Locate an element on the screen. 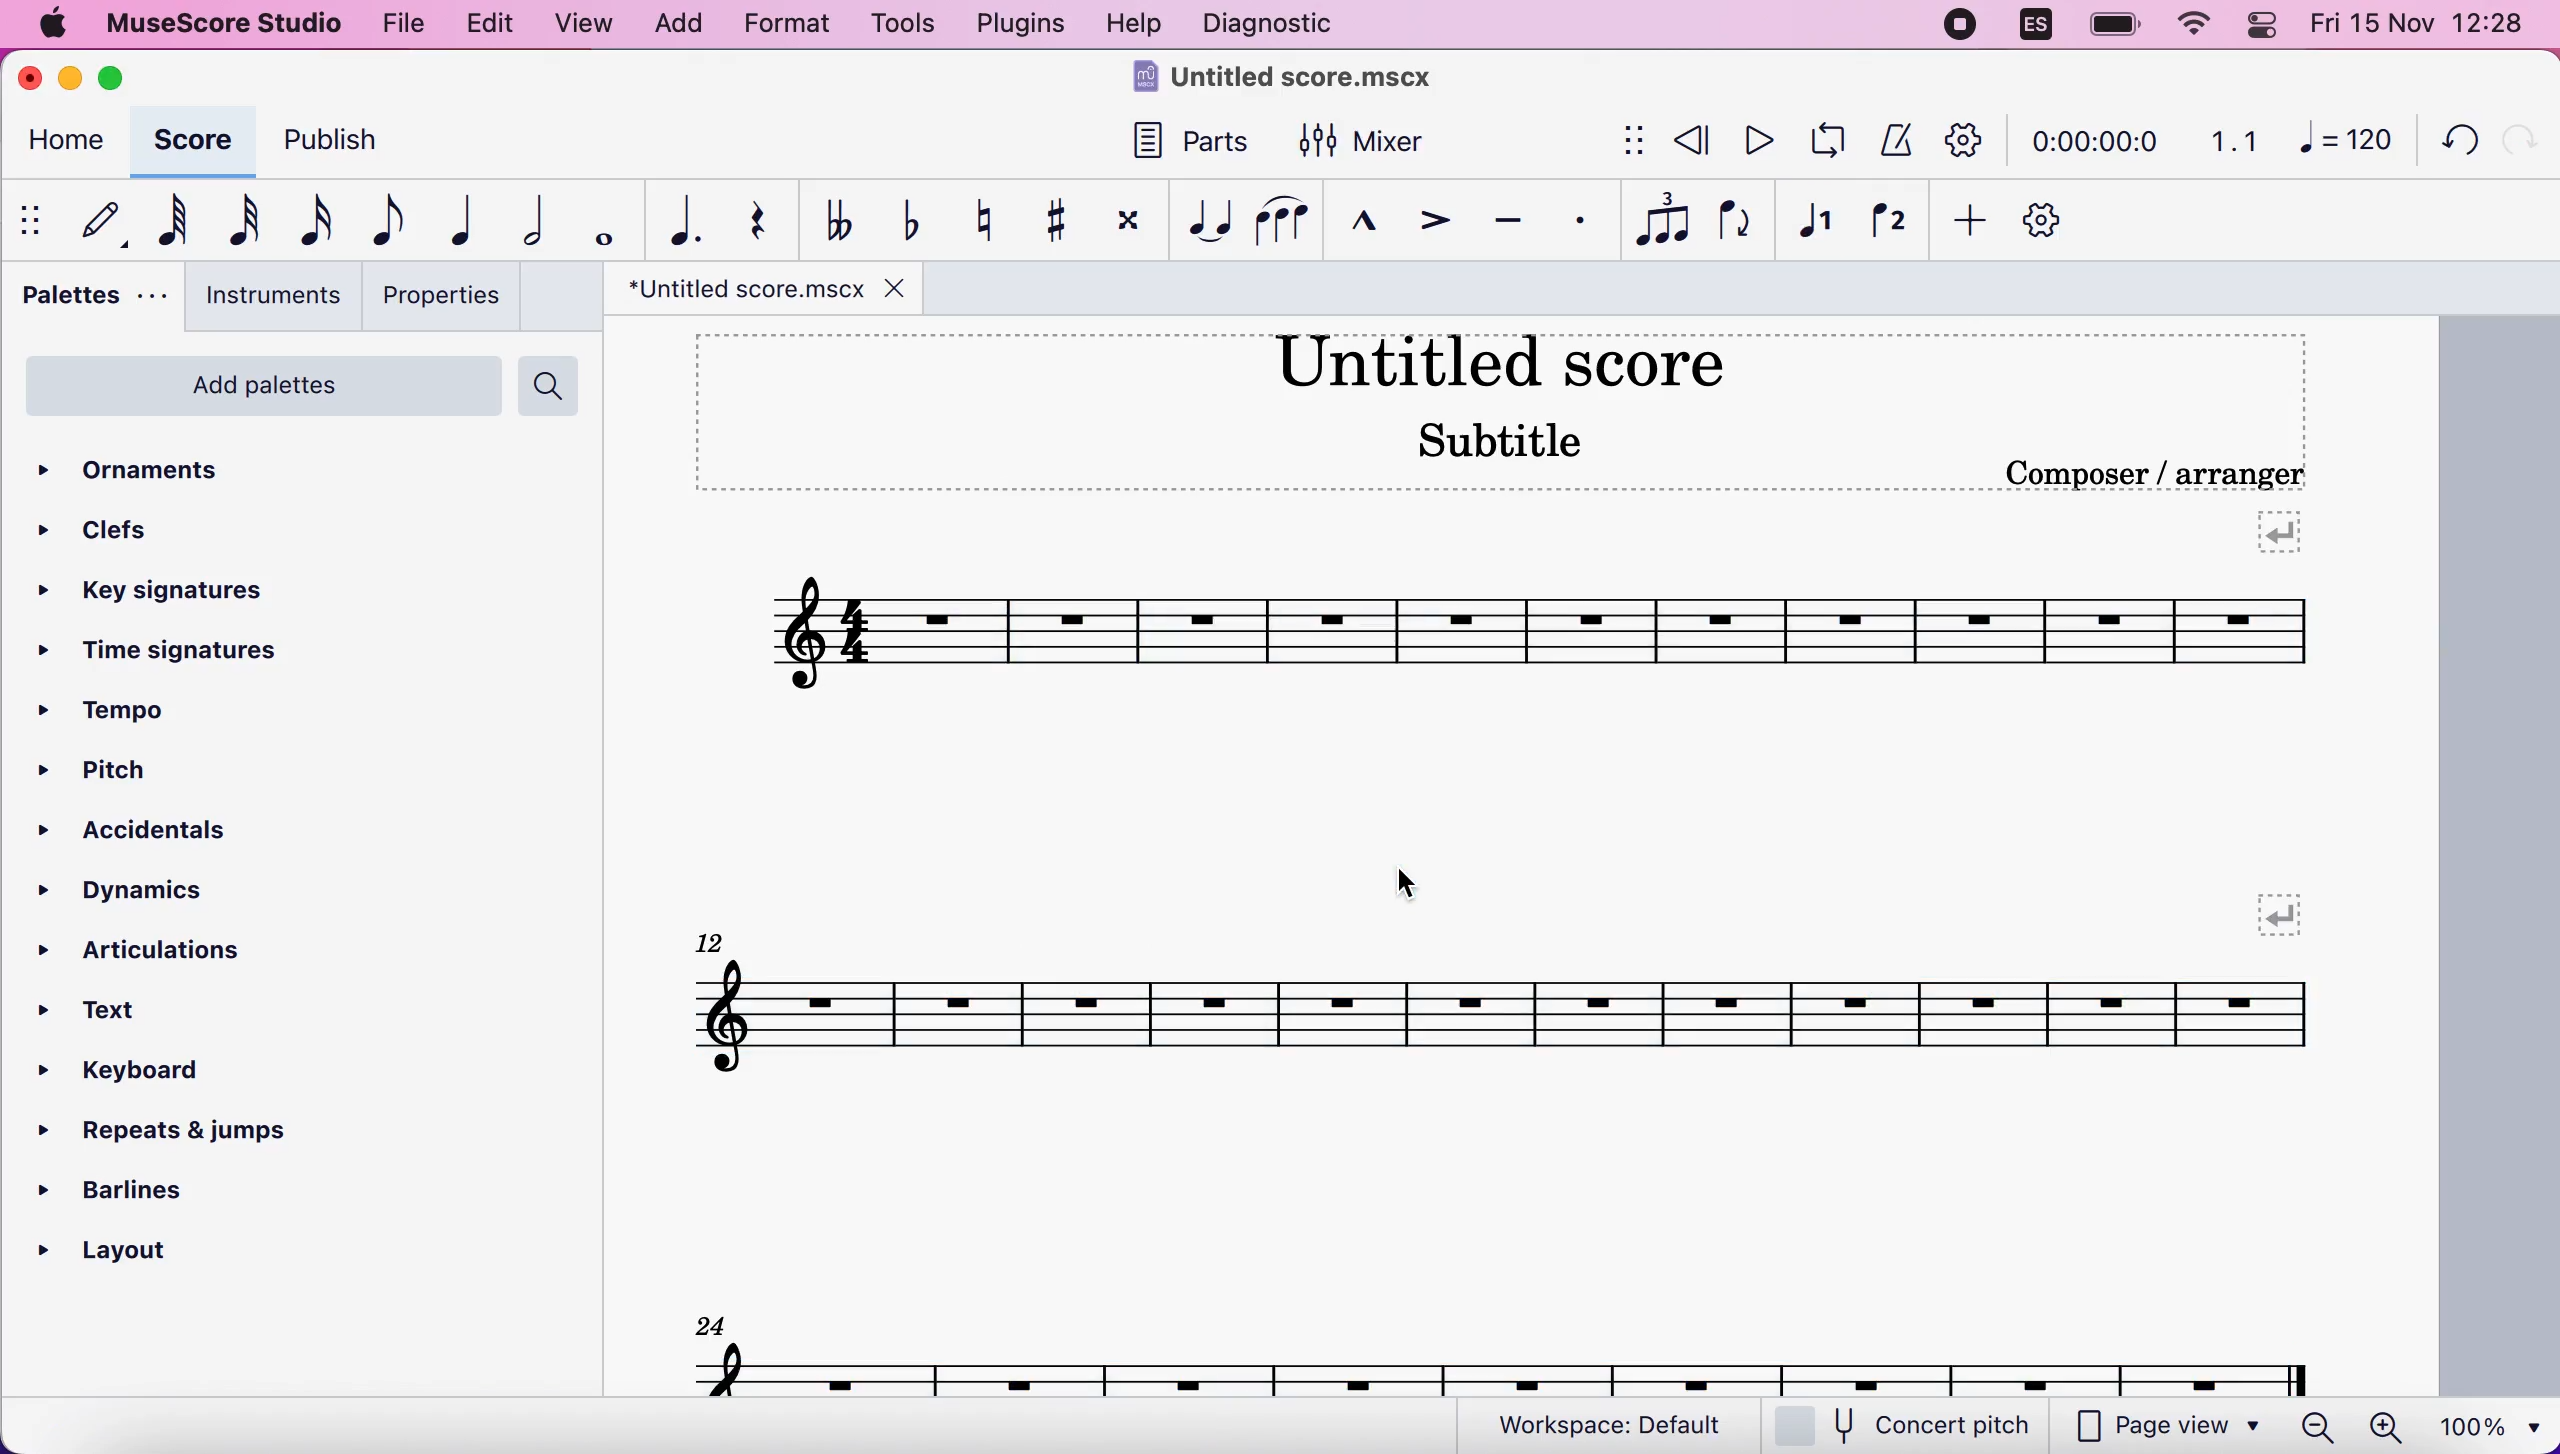 This screenshot has height=1454, width=2560. publish is located at coordinates (349, 147).